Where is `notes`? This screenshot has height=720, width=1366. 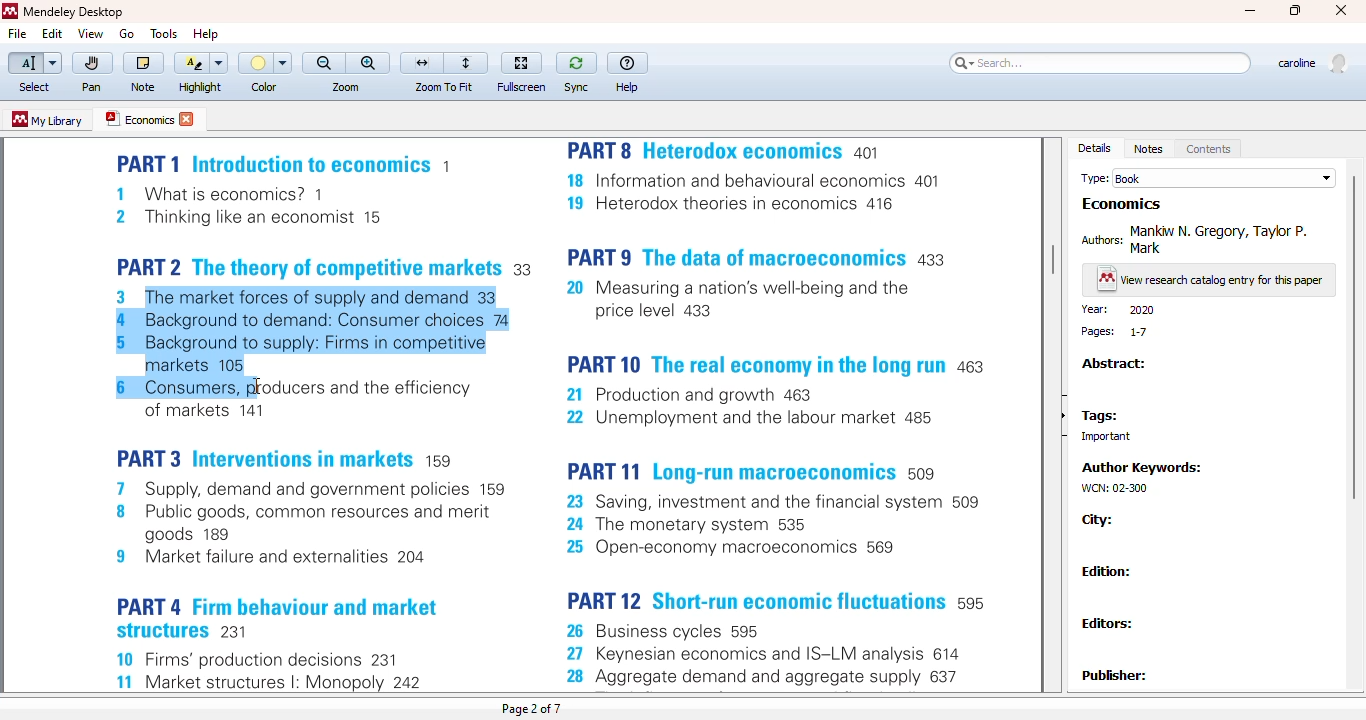
notes is located at coordinates (1148, 149).